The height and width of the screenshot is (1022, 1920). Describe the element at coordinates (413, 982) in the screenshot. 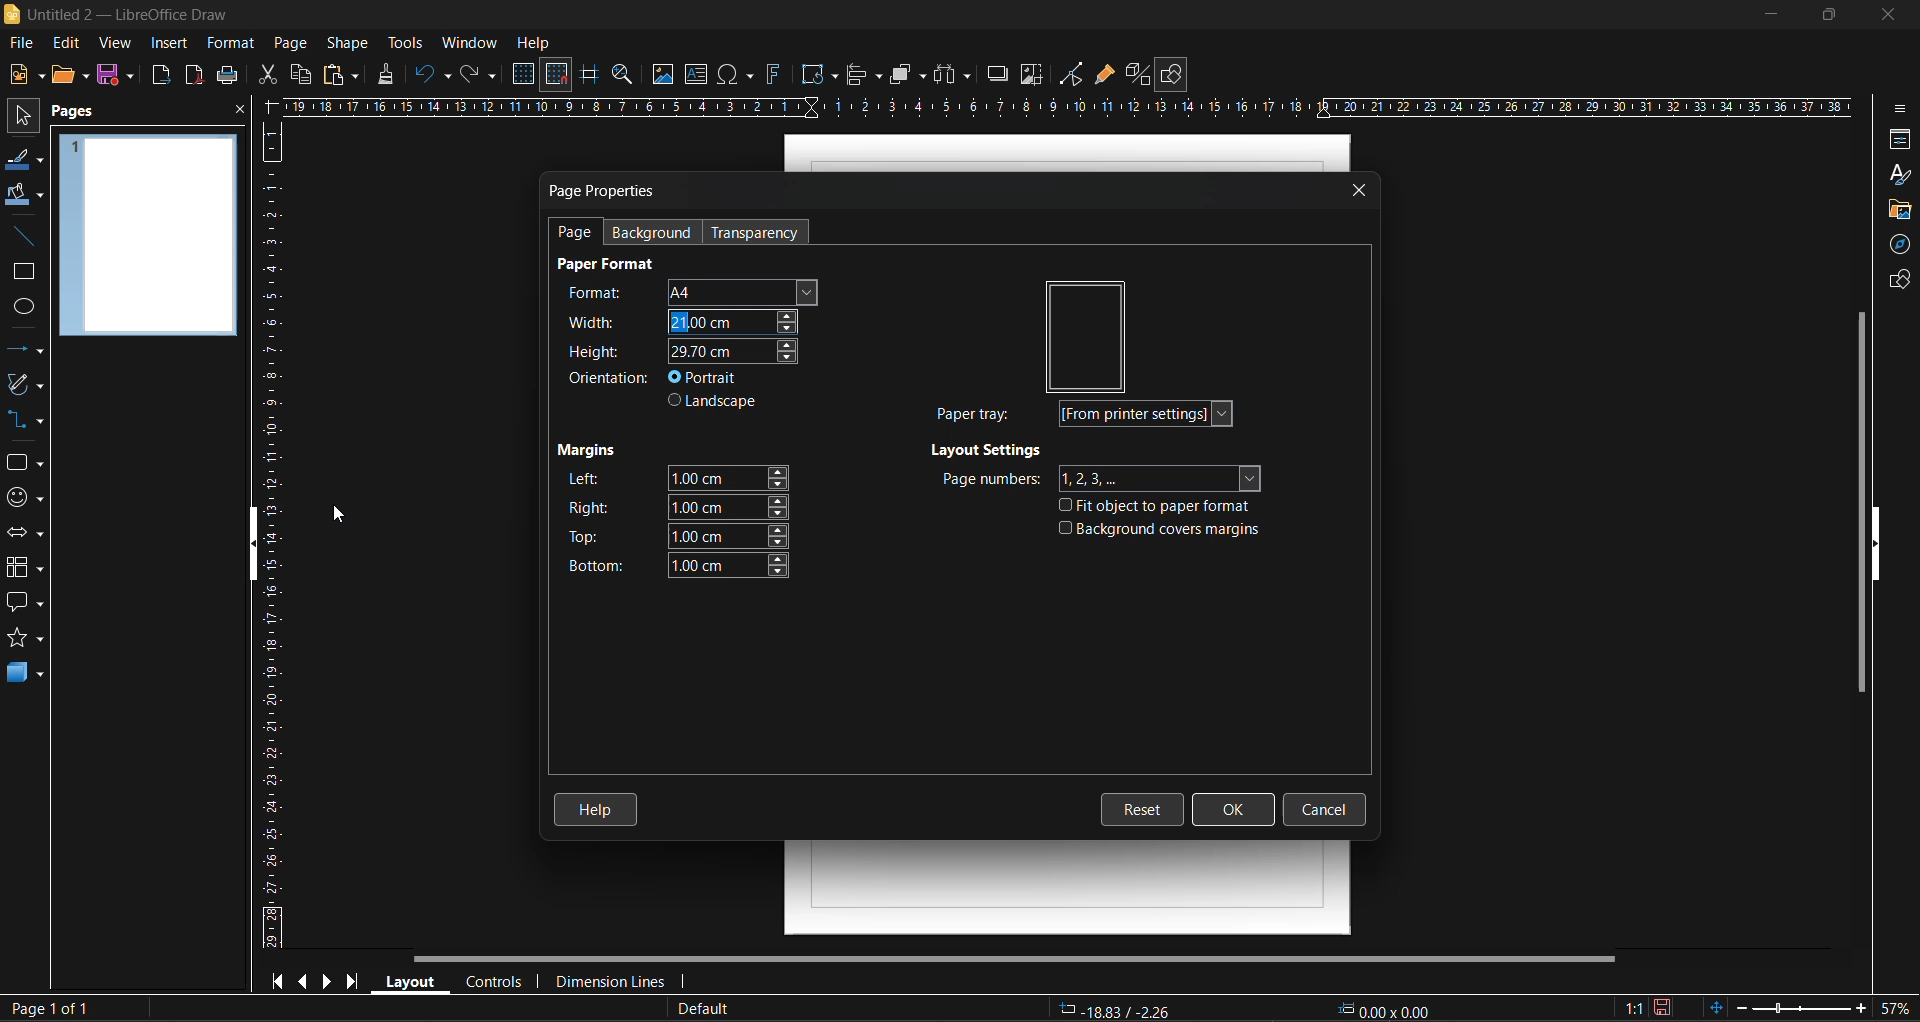

I see `layout` at that location.